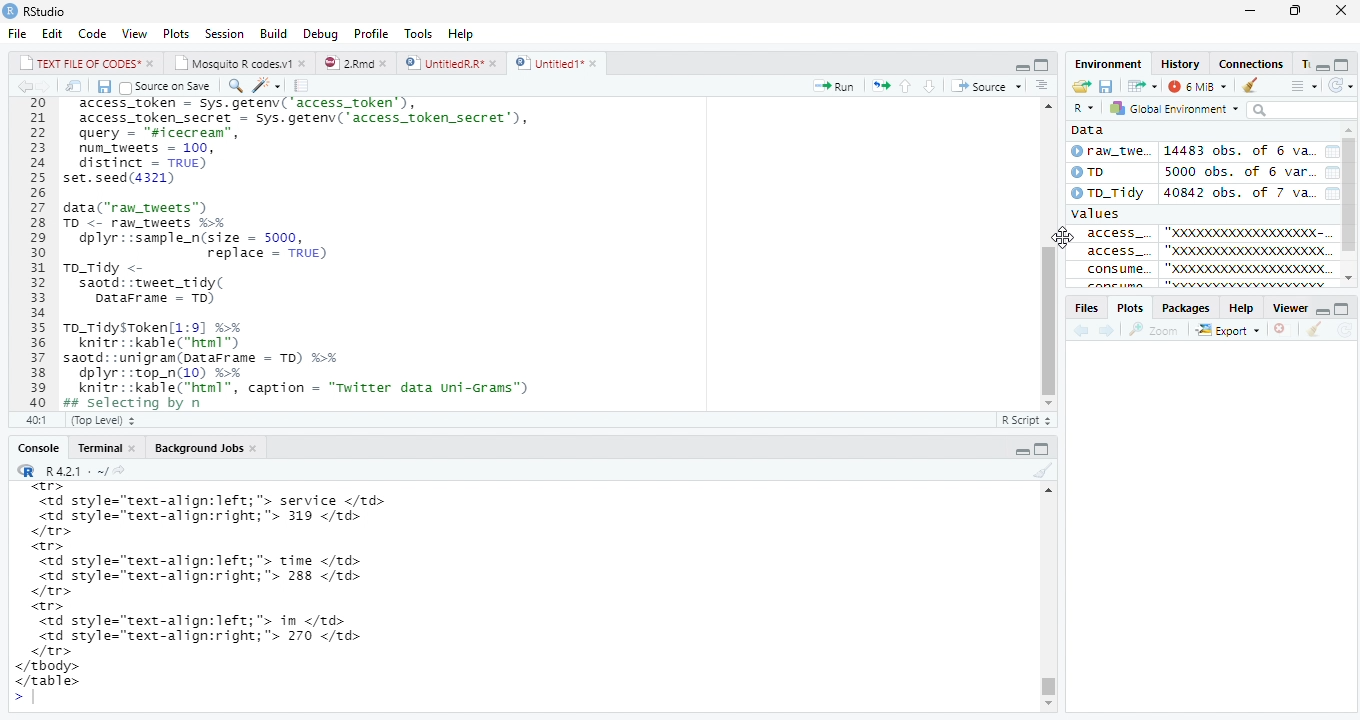  I want to click on Data

Oran_twe. 14483 obs. of 6 va.

0 5000 obs. of 6 var.

©To_Tidy 40842 obs. of 7 va.

values

acCess_ "0000000000000000K-

[¥ access "x000000000000000000¢

Consume. OB0000D0000D00000X, so click(1202, 205).